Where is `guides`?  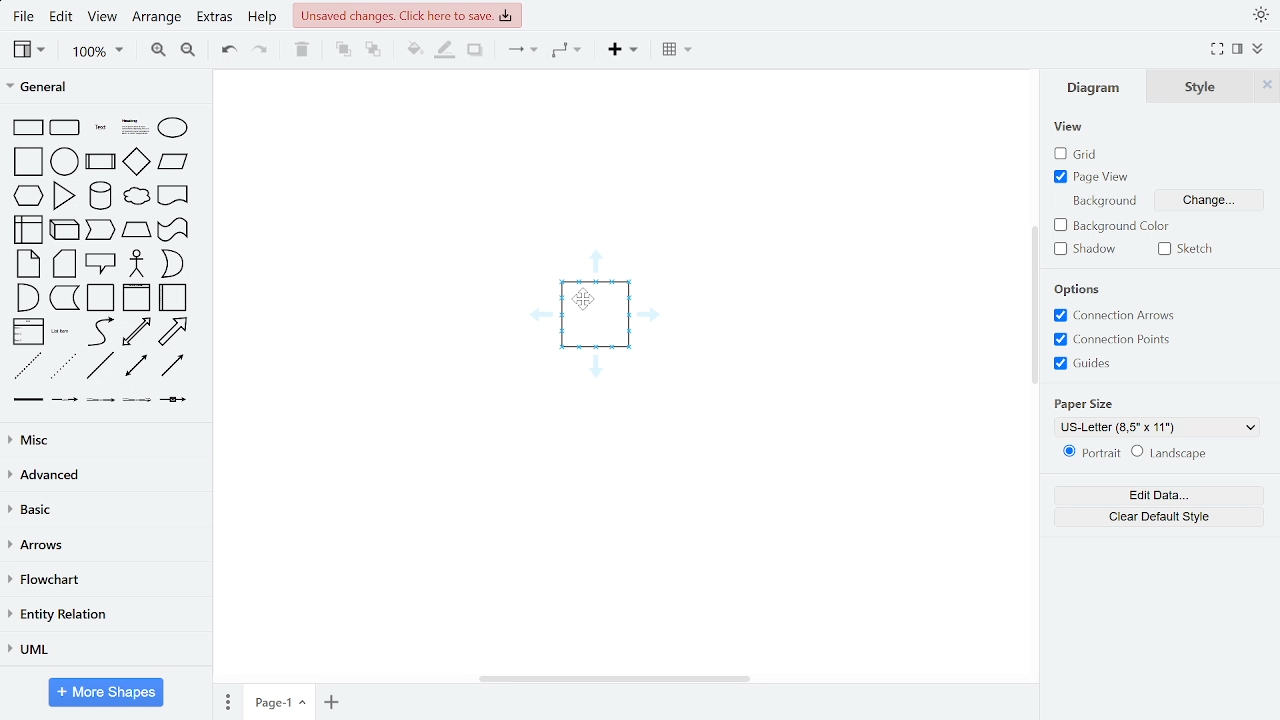
guides is located at coordinates (1084, 363).